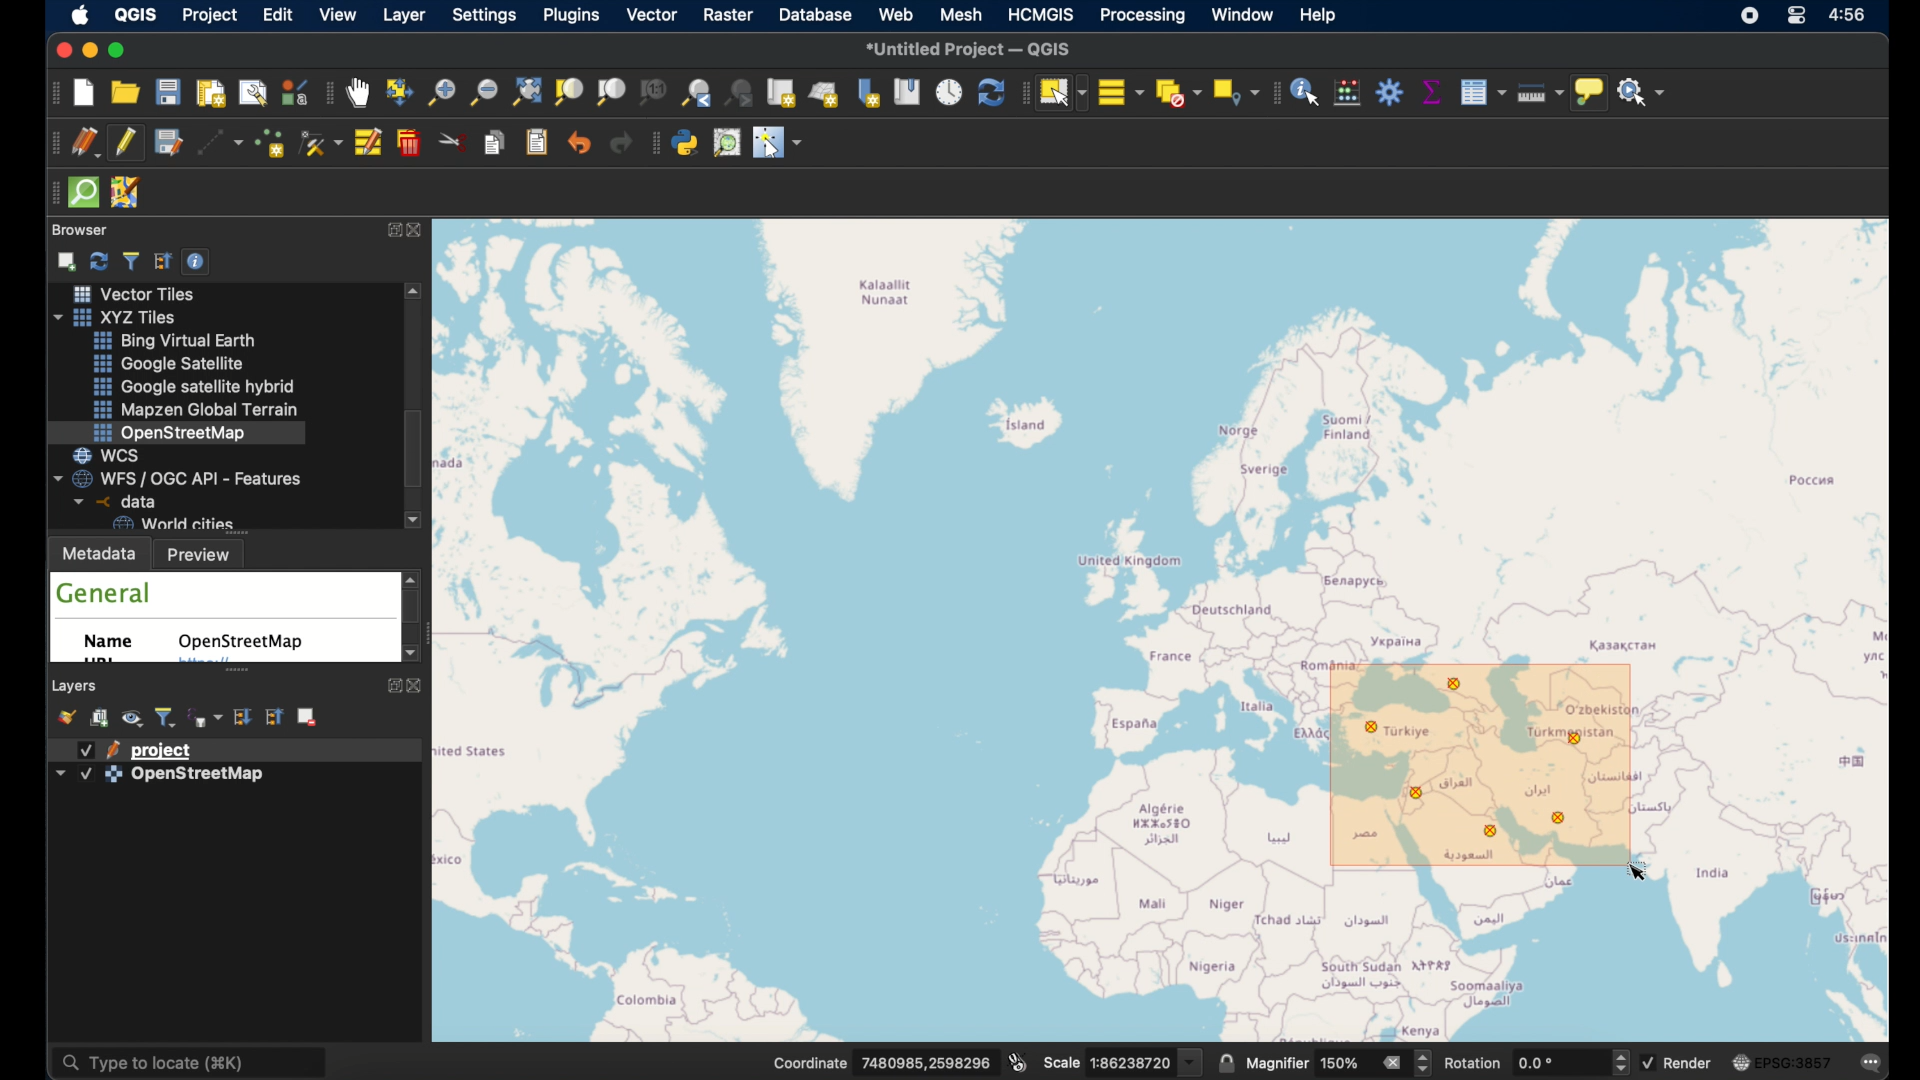 The width and height of the screenshot is (1920, 1080). What do you see at coordinates (85, 143) in the screenshot?
I see `current edits` at bounding box center [85, 143].